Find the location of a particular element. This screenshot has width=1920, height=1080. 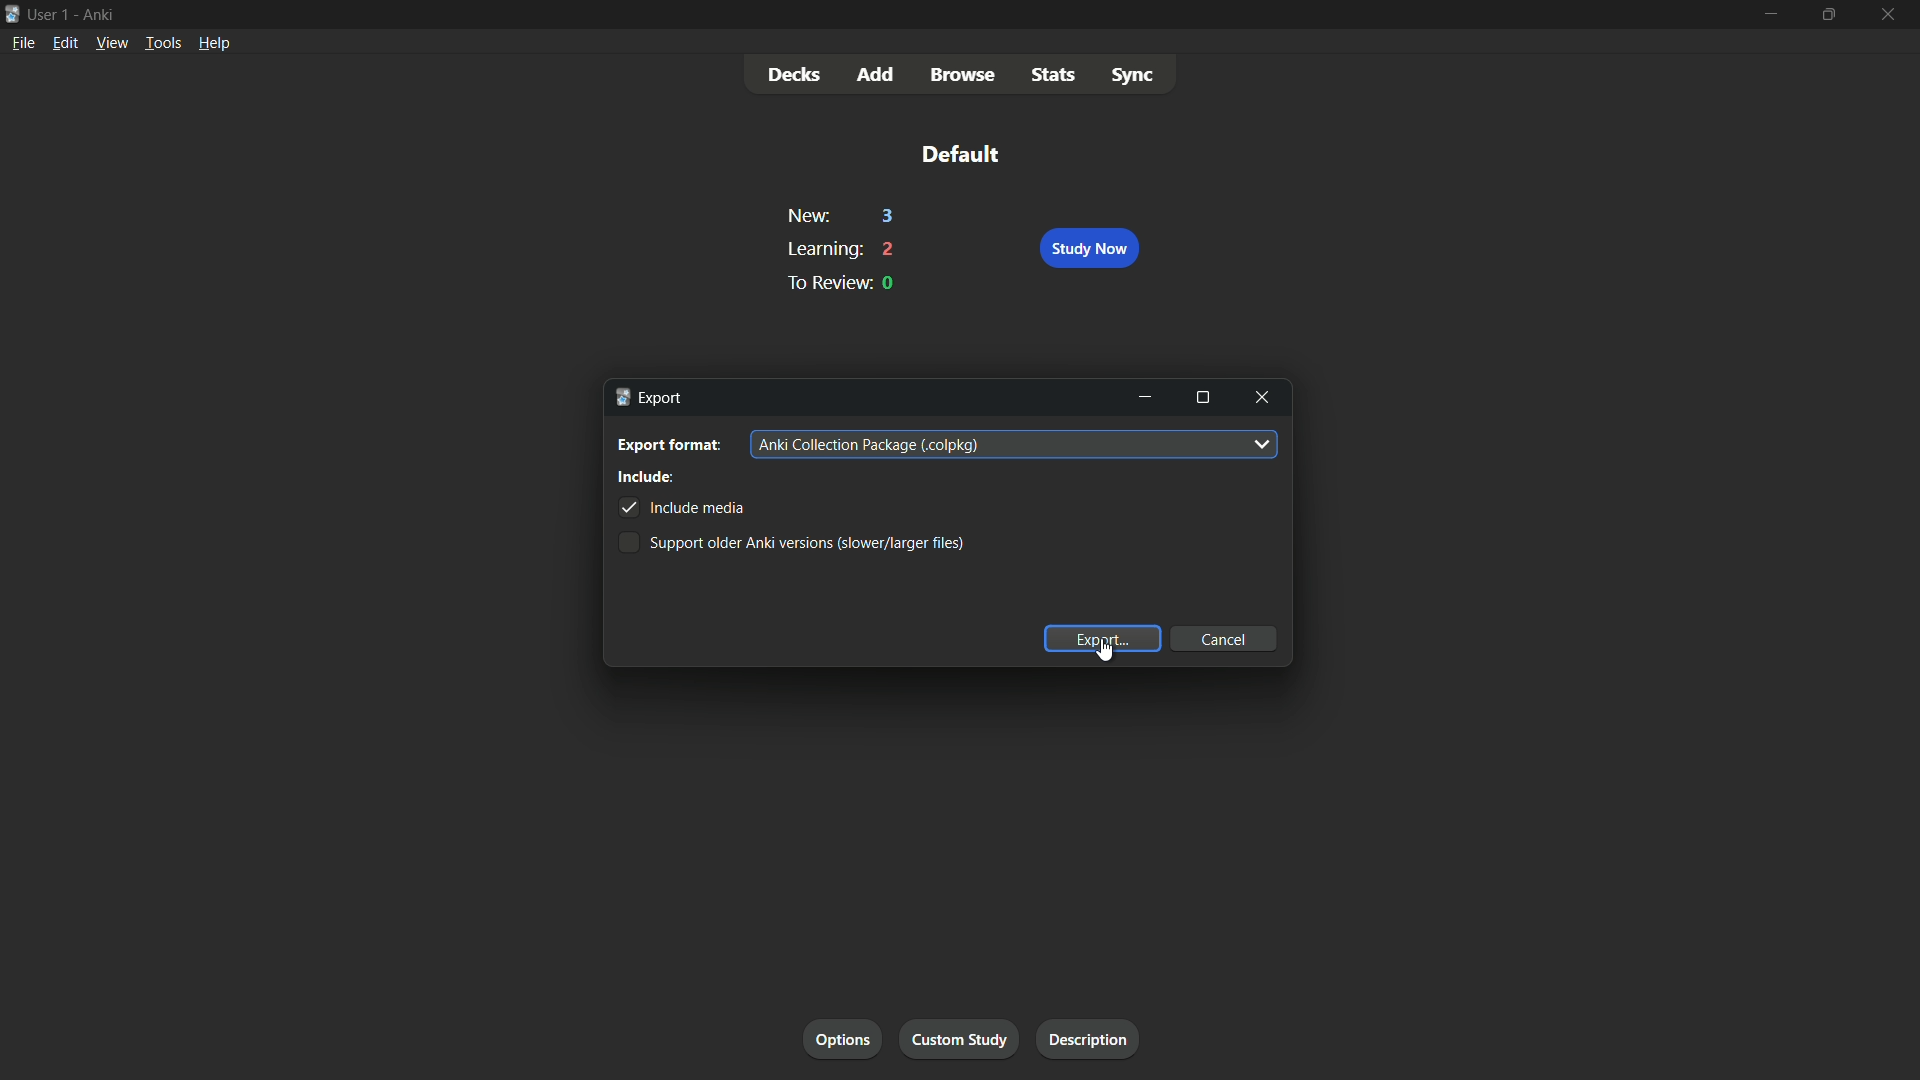

to review is located at coordinates (824, 282).